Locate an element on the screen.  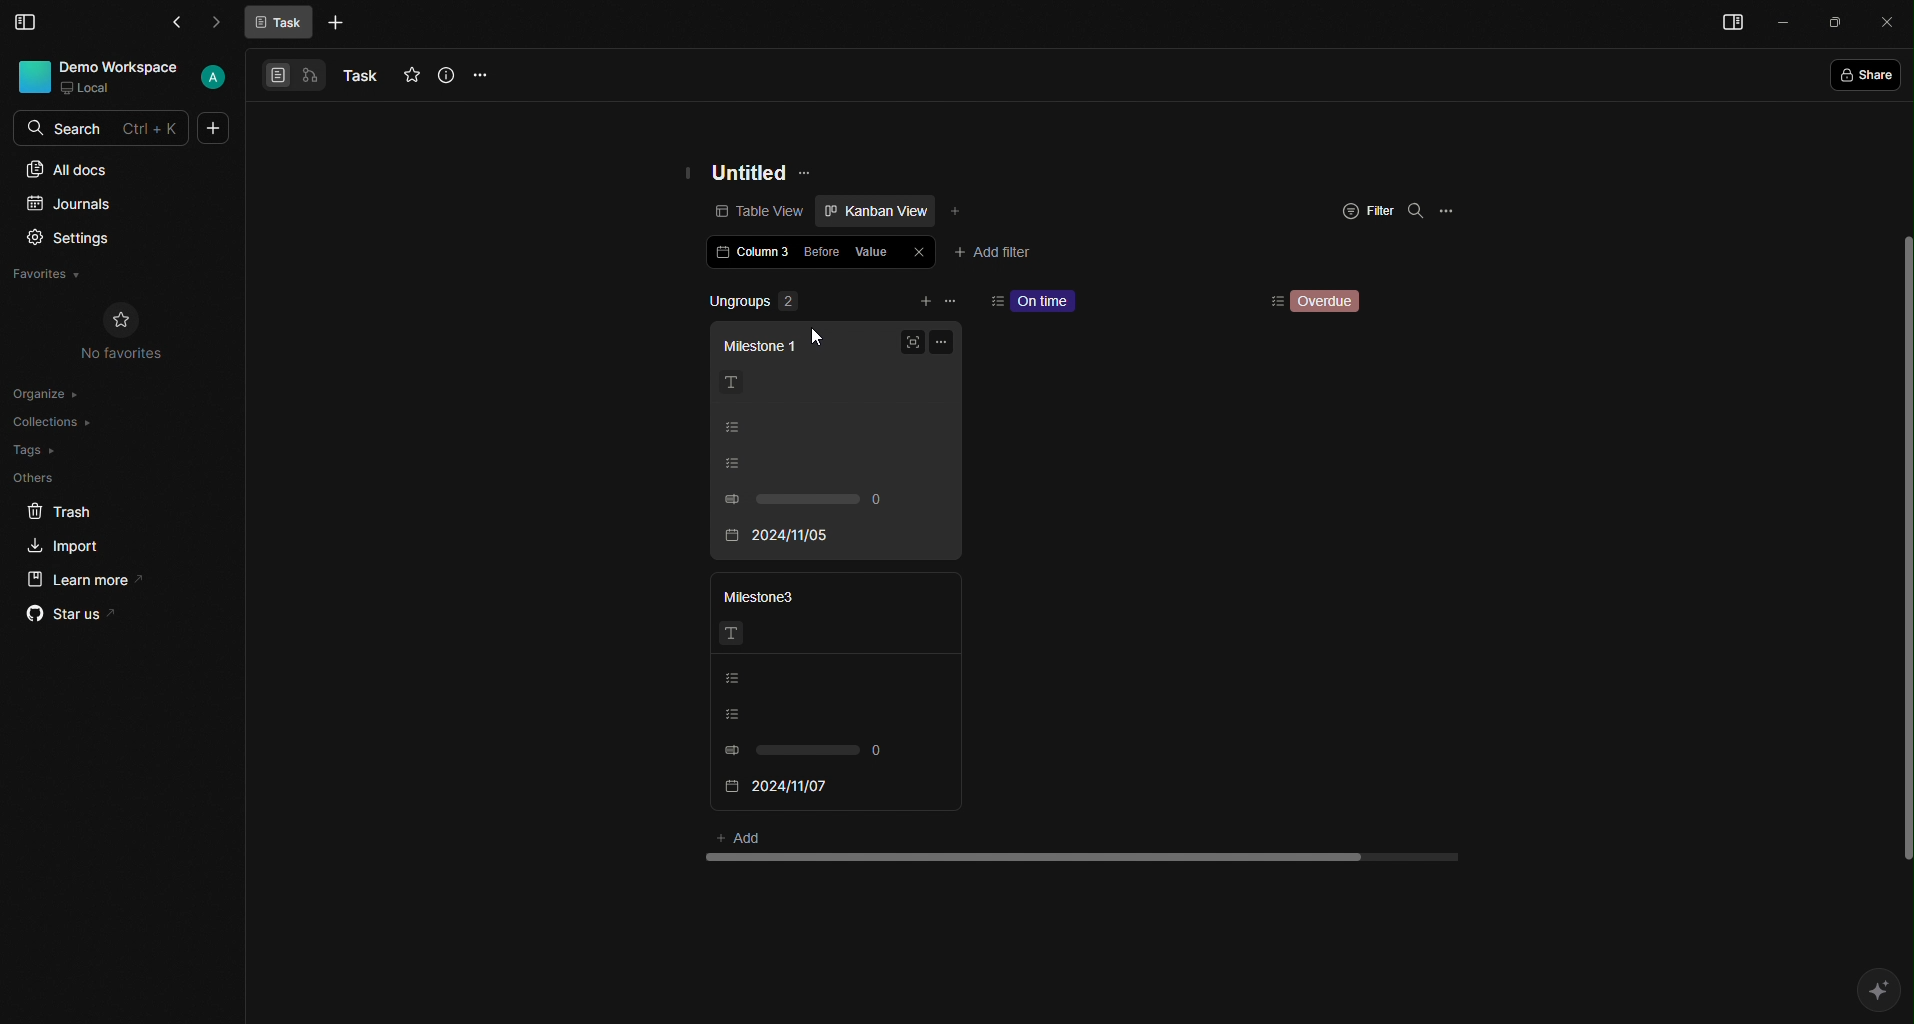
Learn more is located at coordinates (93, 579).